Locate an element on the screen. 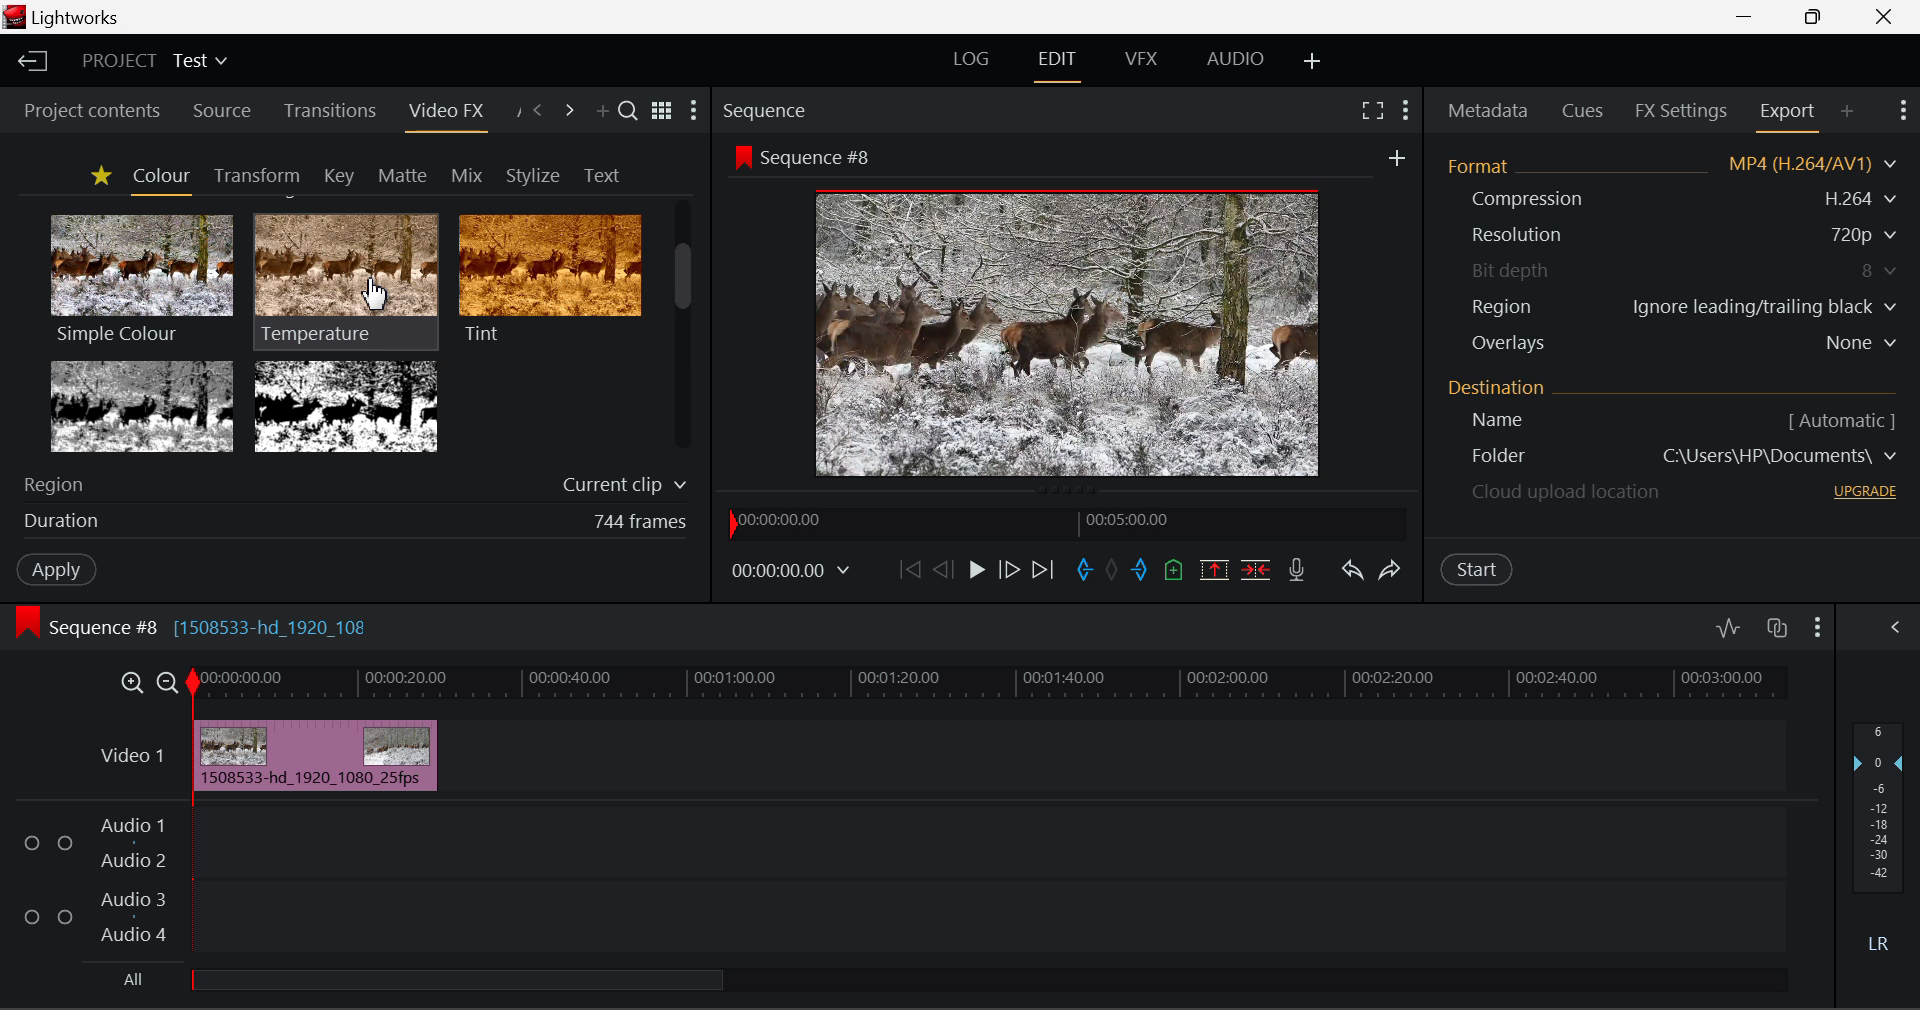  C\Users\HP\Documents\  is located at coordinates (1780, 455).